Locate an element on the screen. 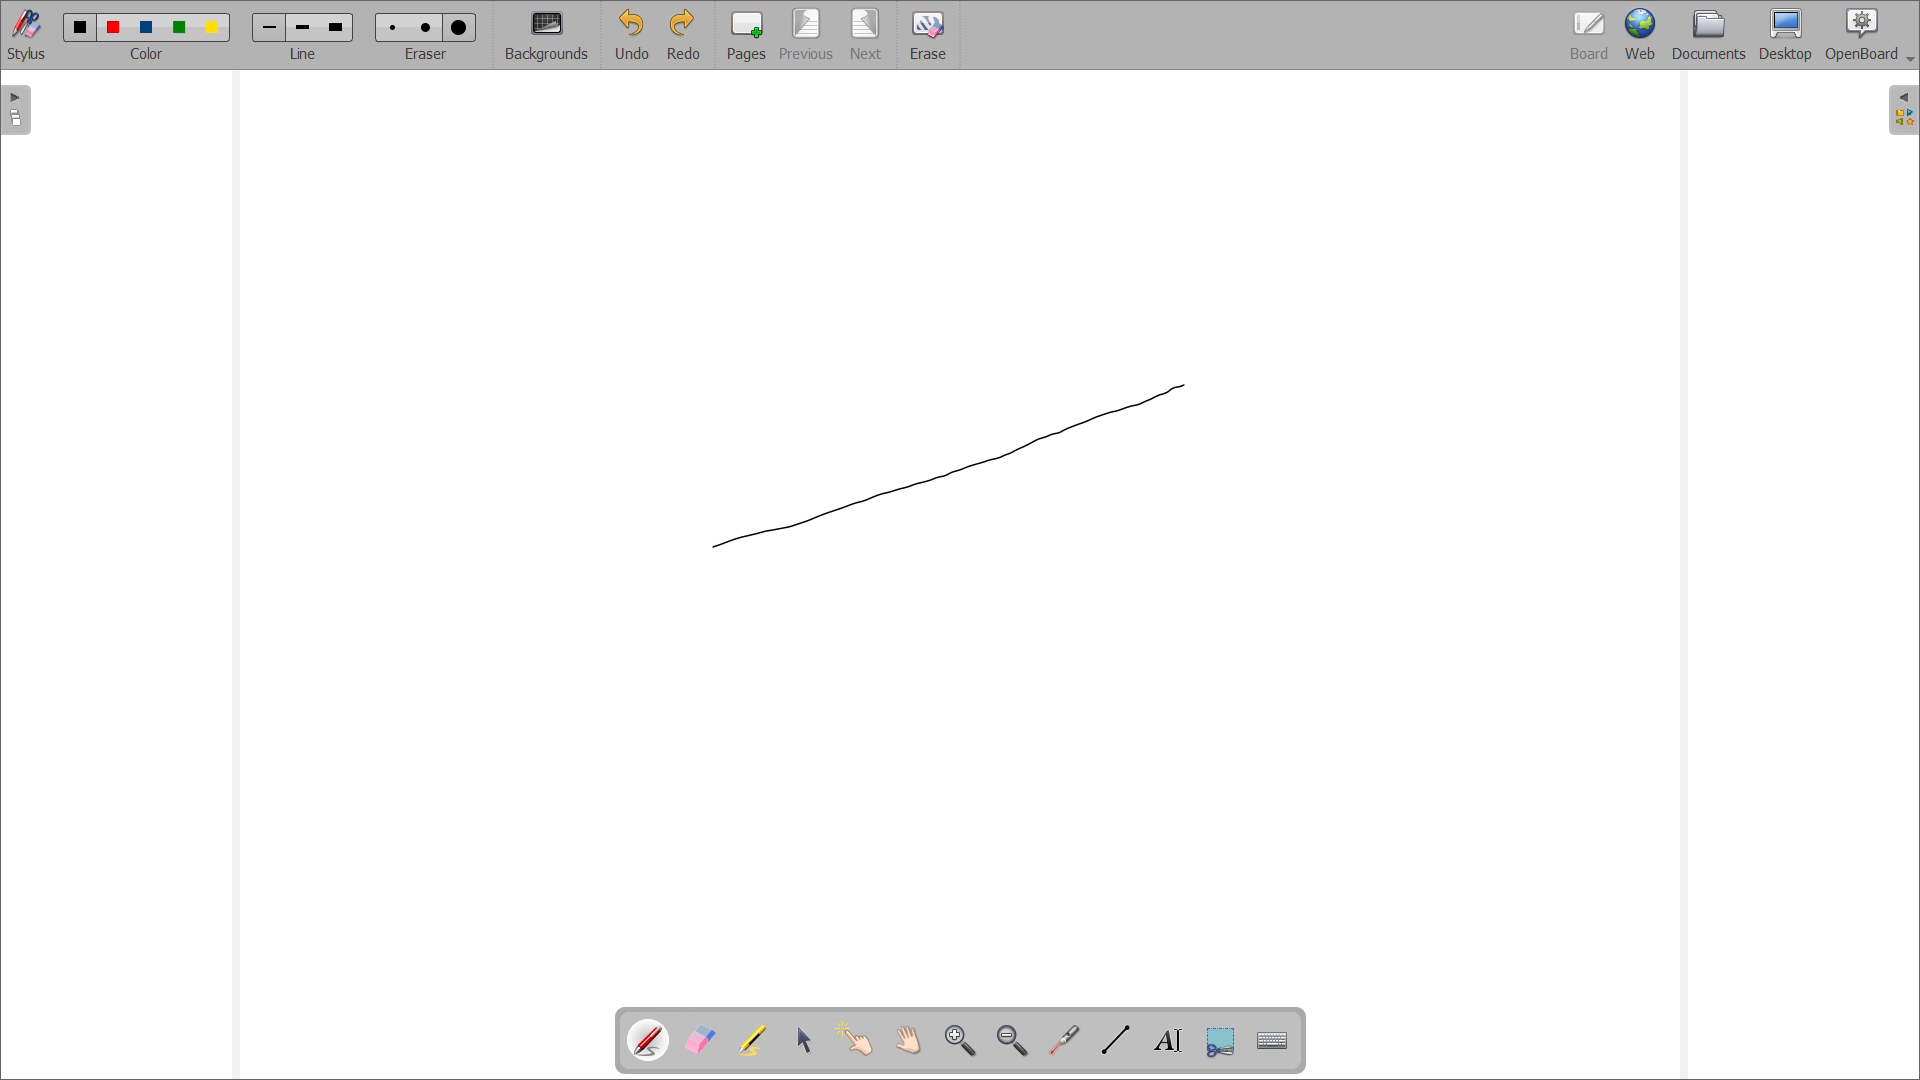 Image resolution: width=1920 pixels, height=1080 pixels. line width size is located at coordinates (304, 29).